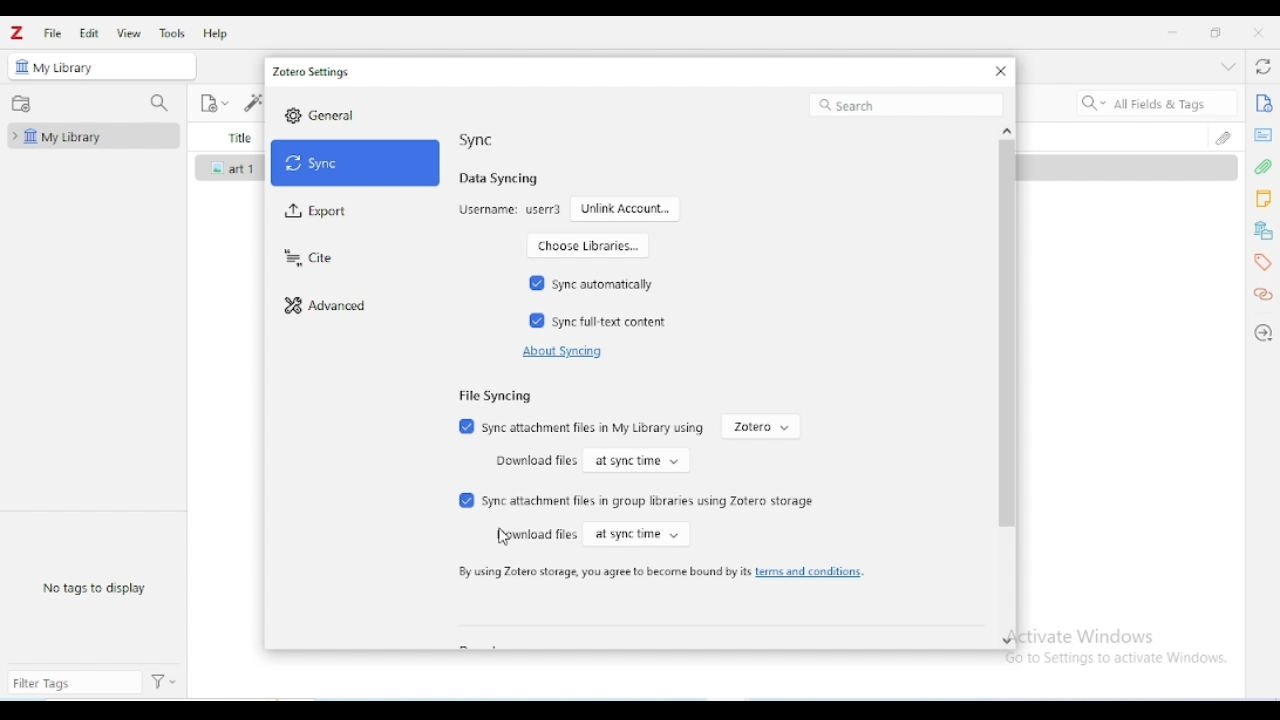  I want to click on attachments, so click(1226, 136).